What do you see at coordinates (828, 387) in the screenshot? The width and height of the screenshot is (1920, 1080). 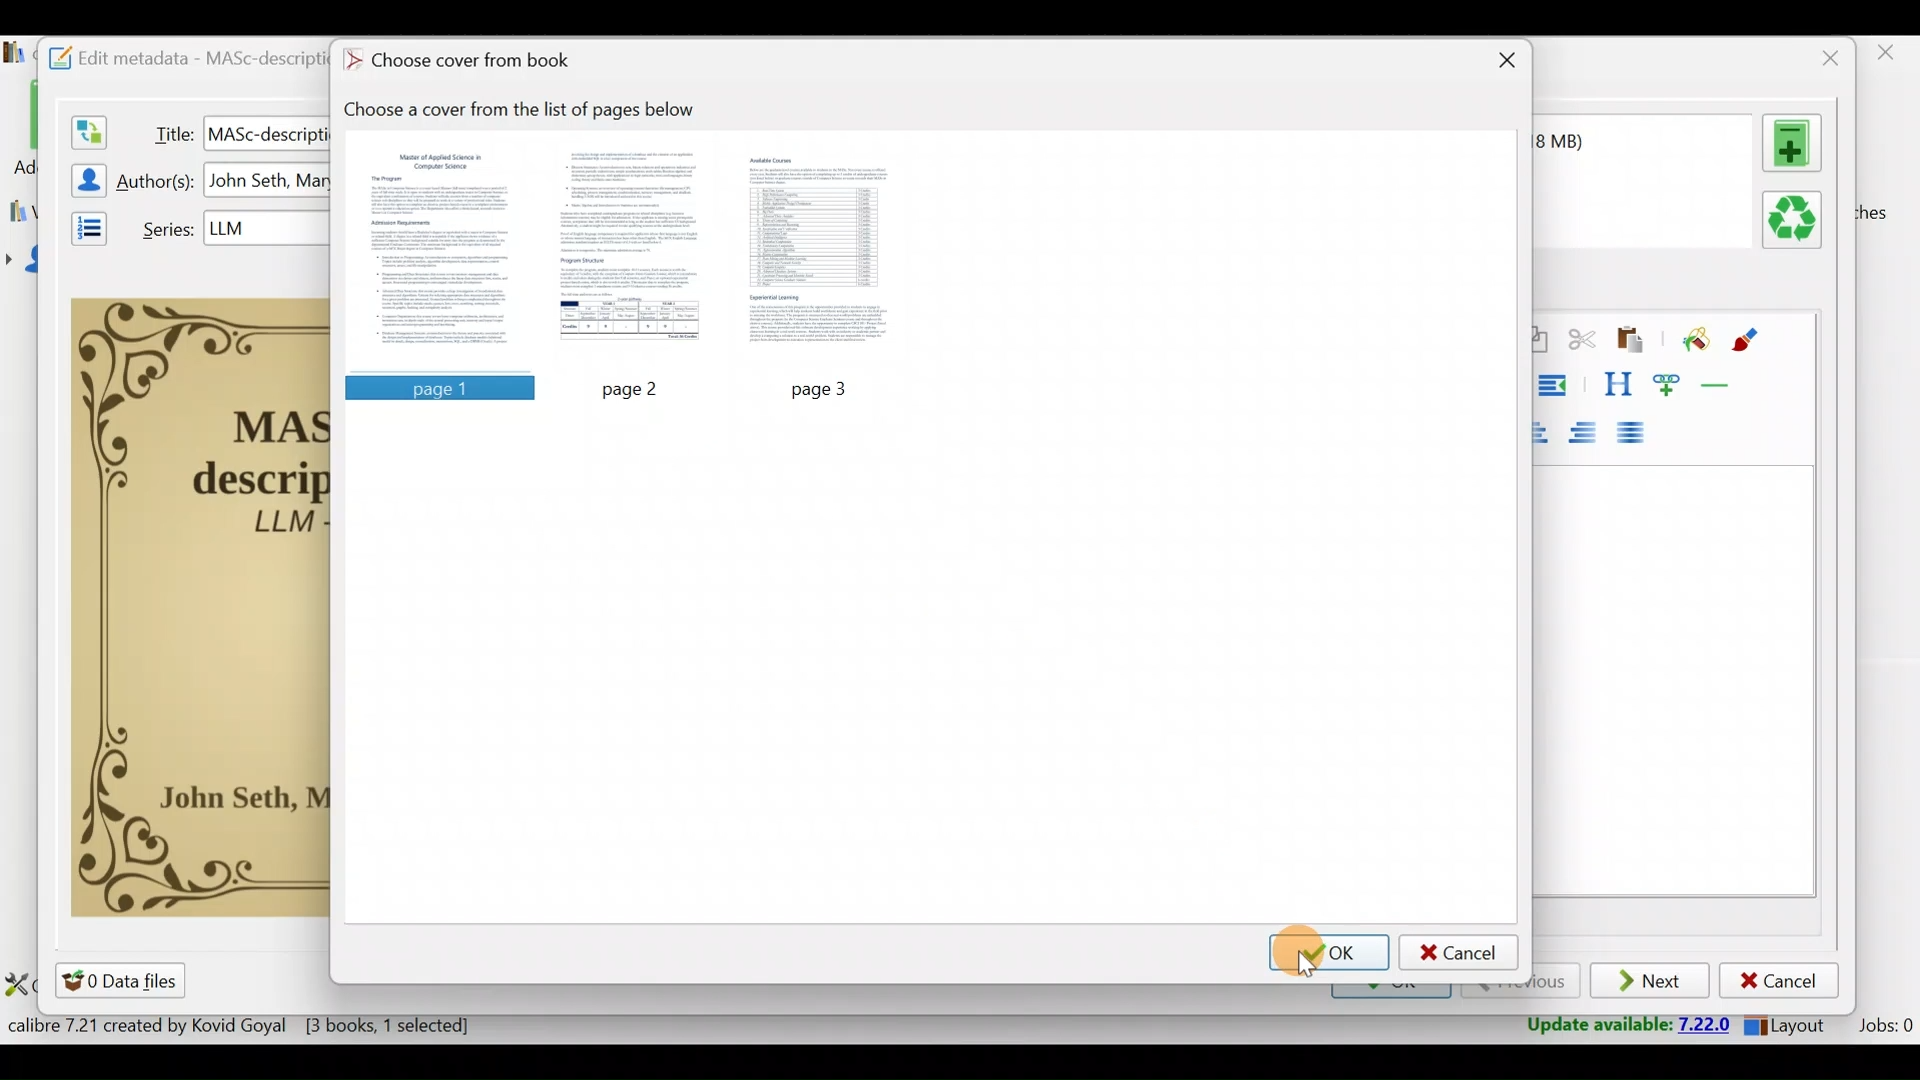 I see `` at bounding box center [828, 387].